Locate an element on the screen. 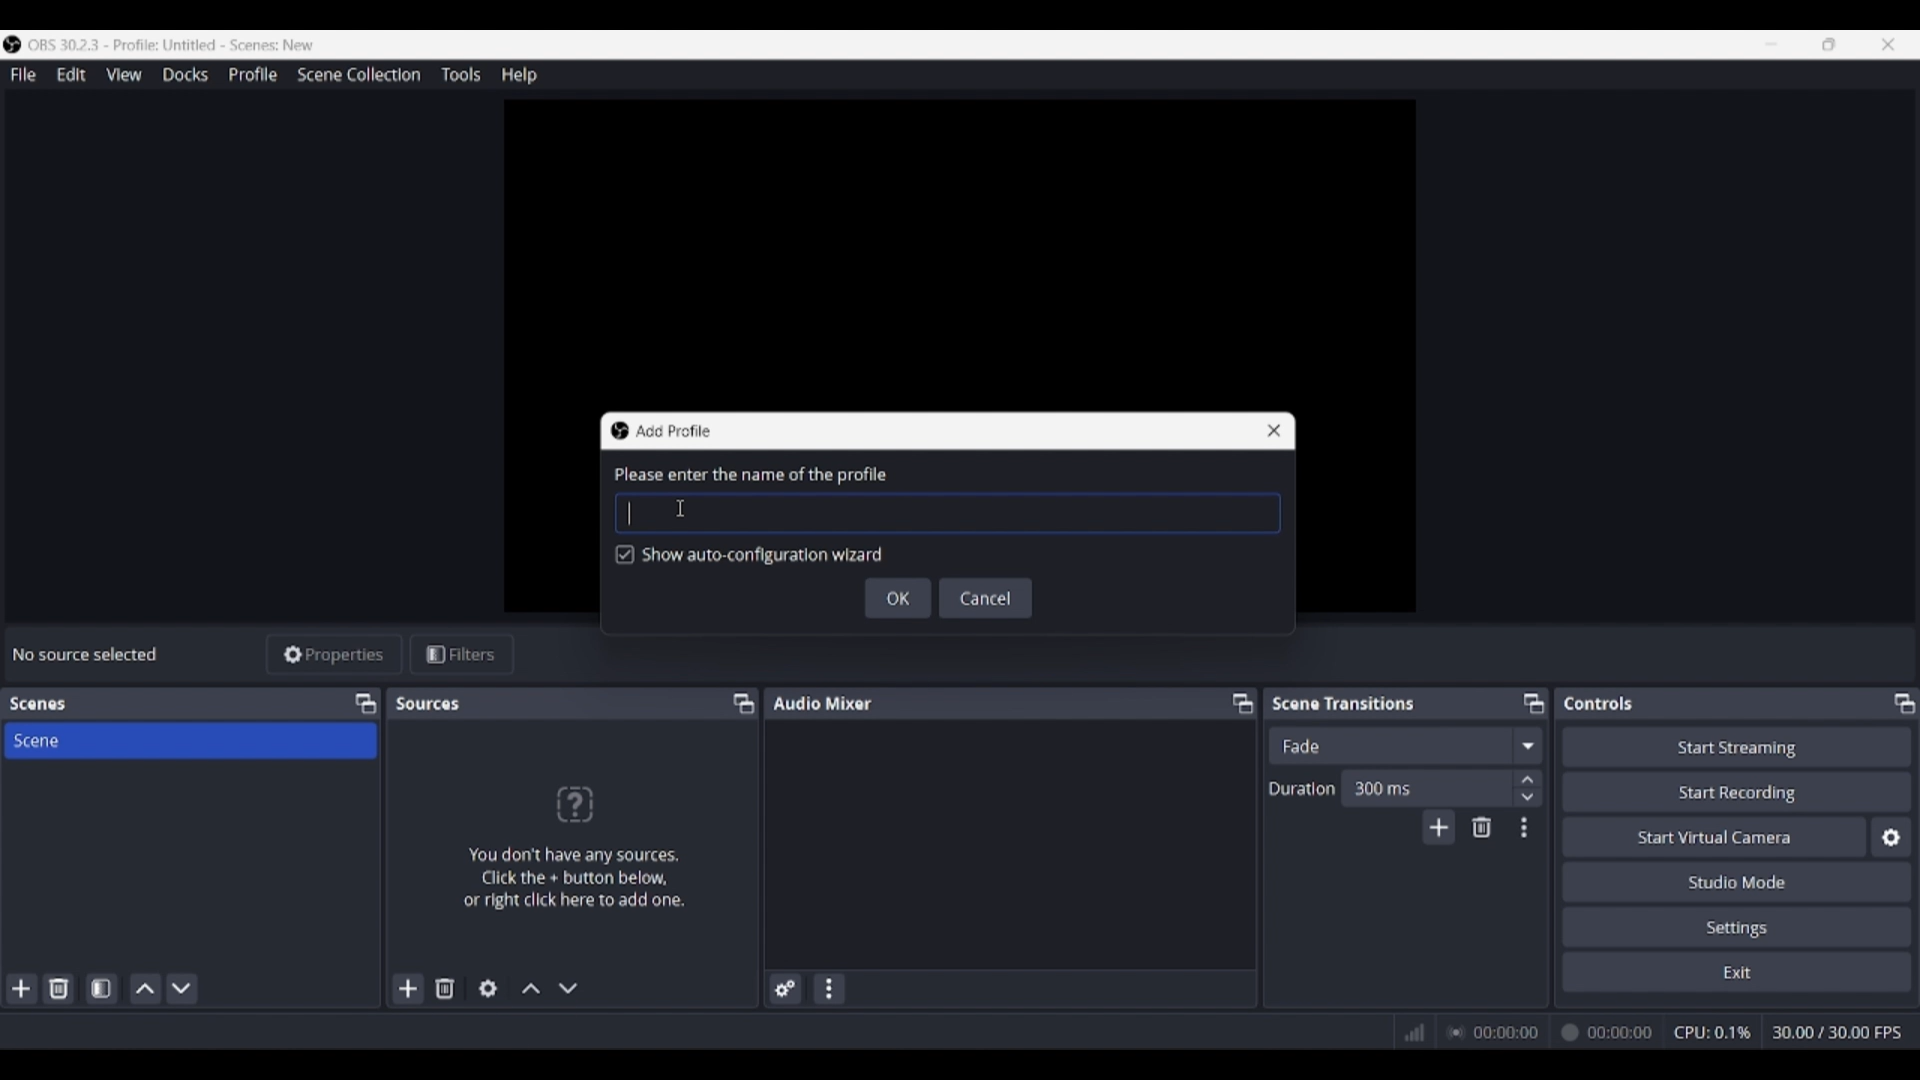 The width and height of the screenshot is (1920, 1080). Minimize is located at coordinates (1771, 44).